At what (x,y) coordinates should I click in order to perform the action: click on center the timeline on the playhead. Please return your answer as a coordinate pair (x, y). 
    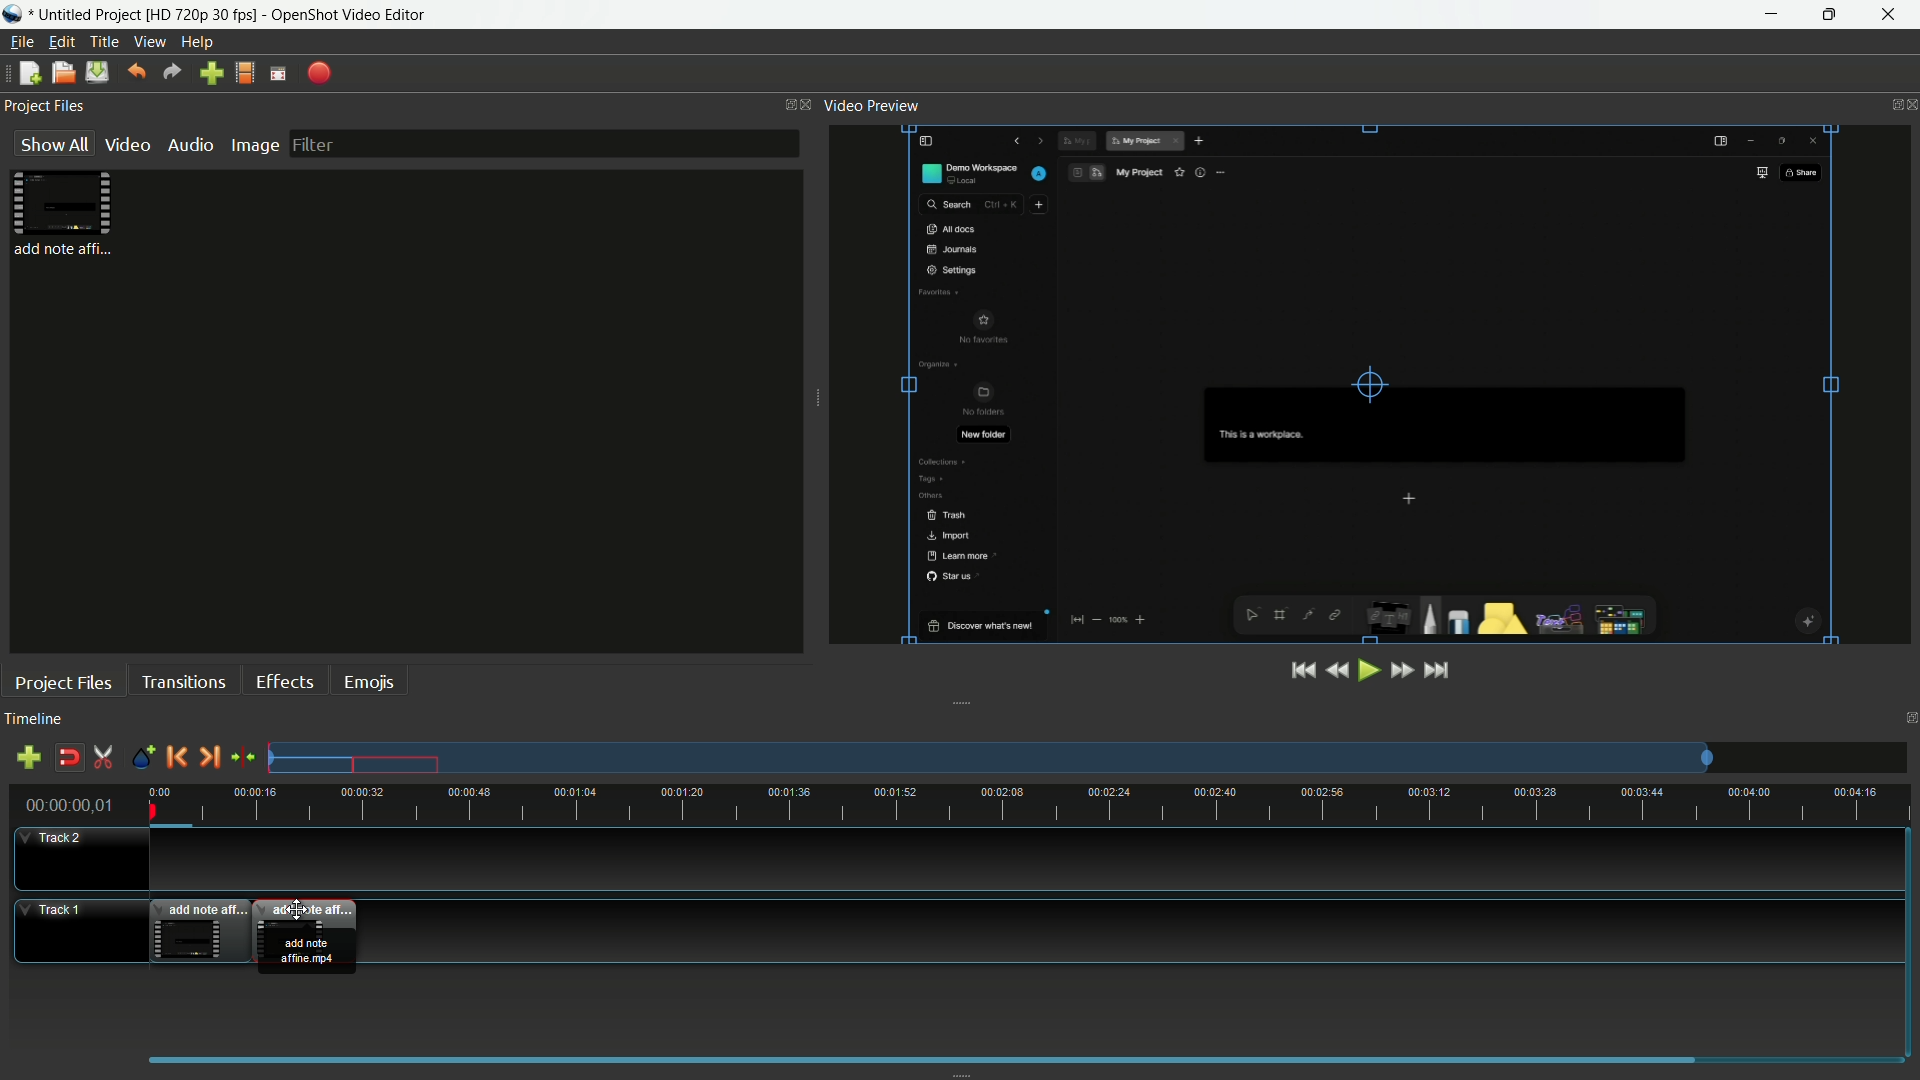
    Looking at the image, I should click on (243, 756).